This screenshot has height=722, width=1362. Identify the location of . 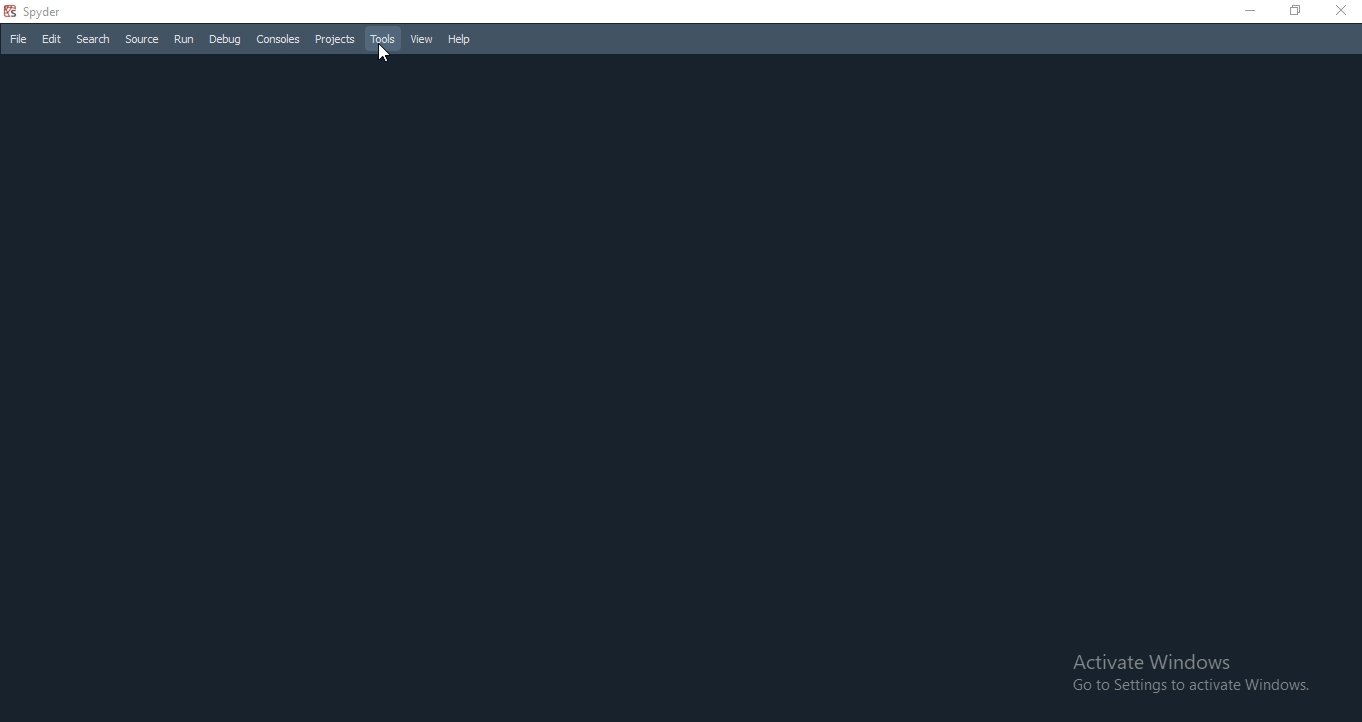
(335, 39).